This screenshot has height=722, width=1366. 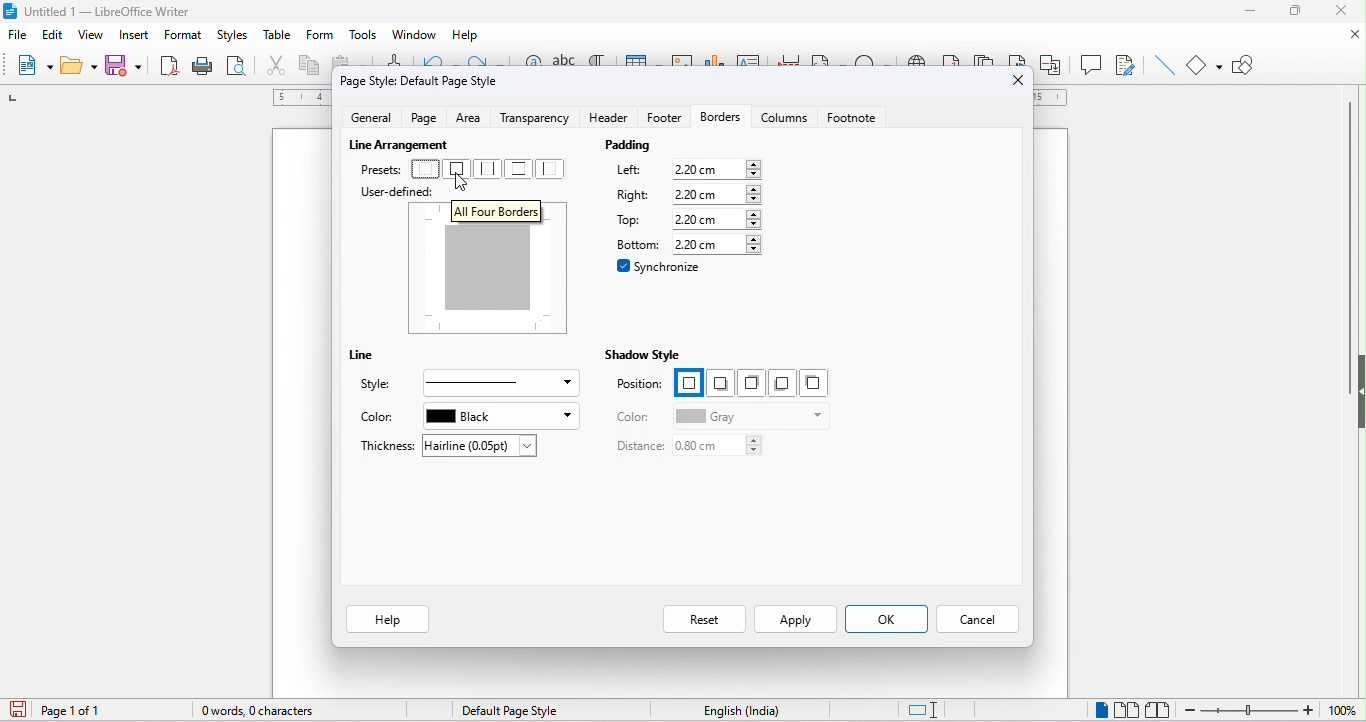 What do you see at coordinates (1357, 385) in the screenshot?
I see `height` at bounding box center [1357, 385].